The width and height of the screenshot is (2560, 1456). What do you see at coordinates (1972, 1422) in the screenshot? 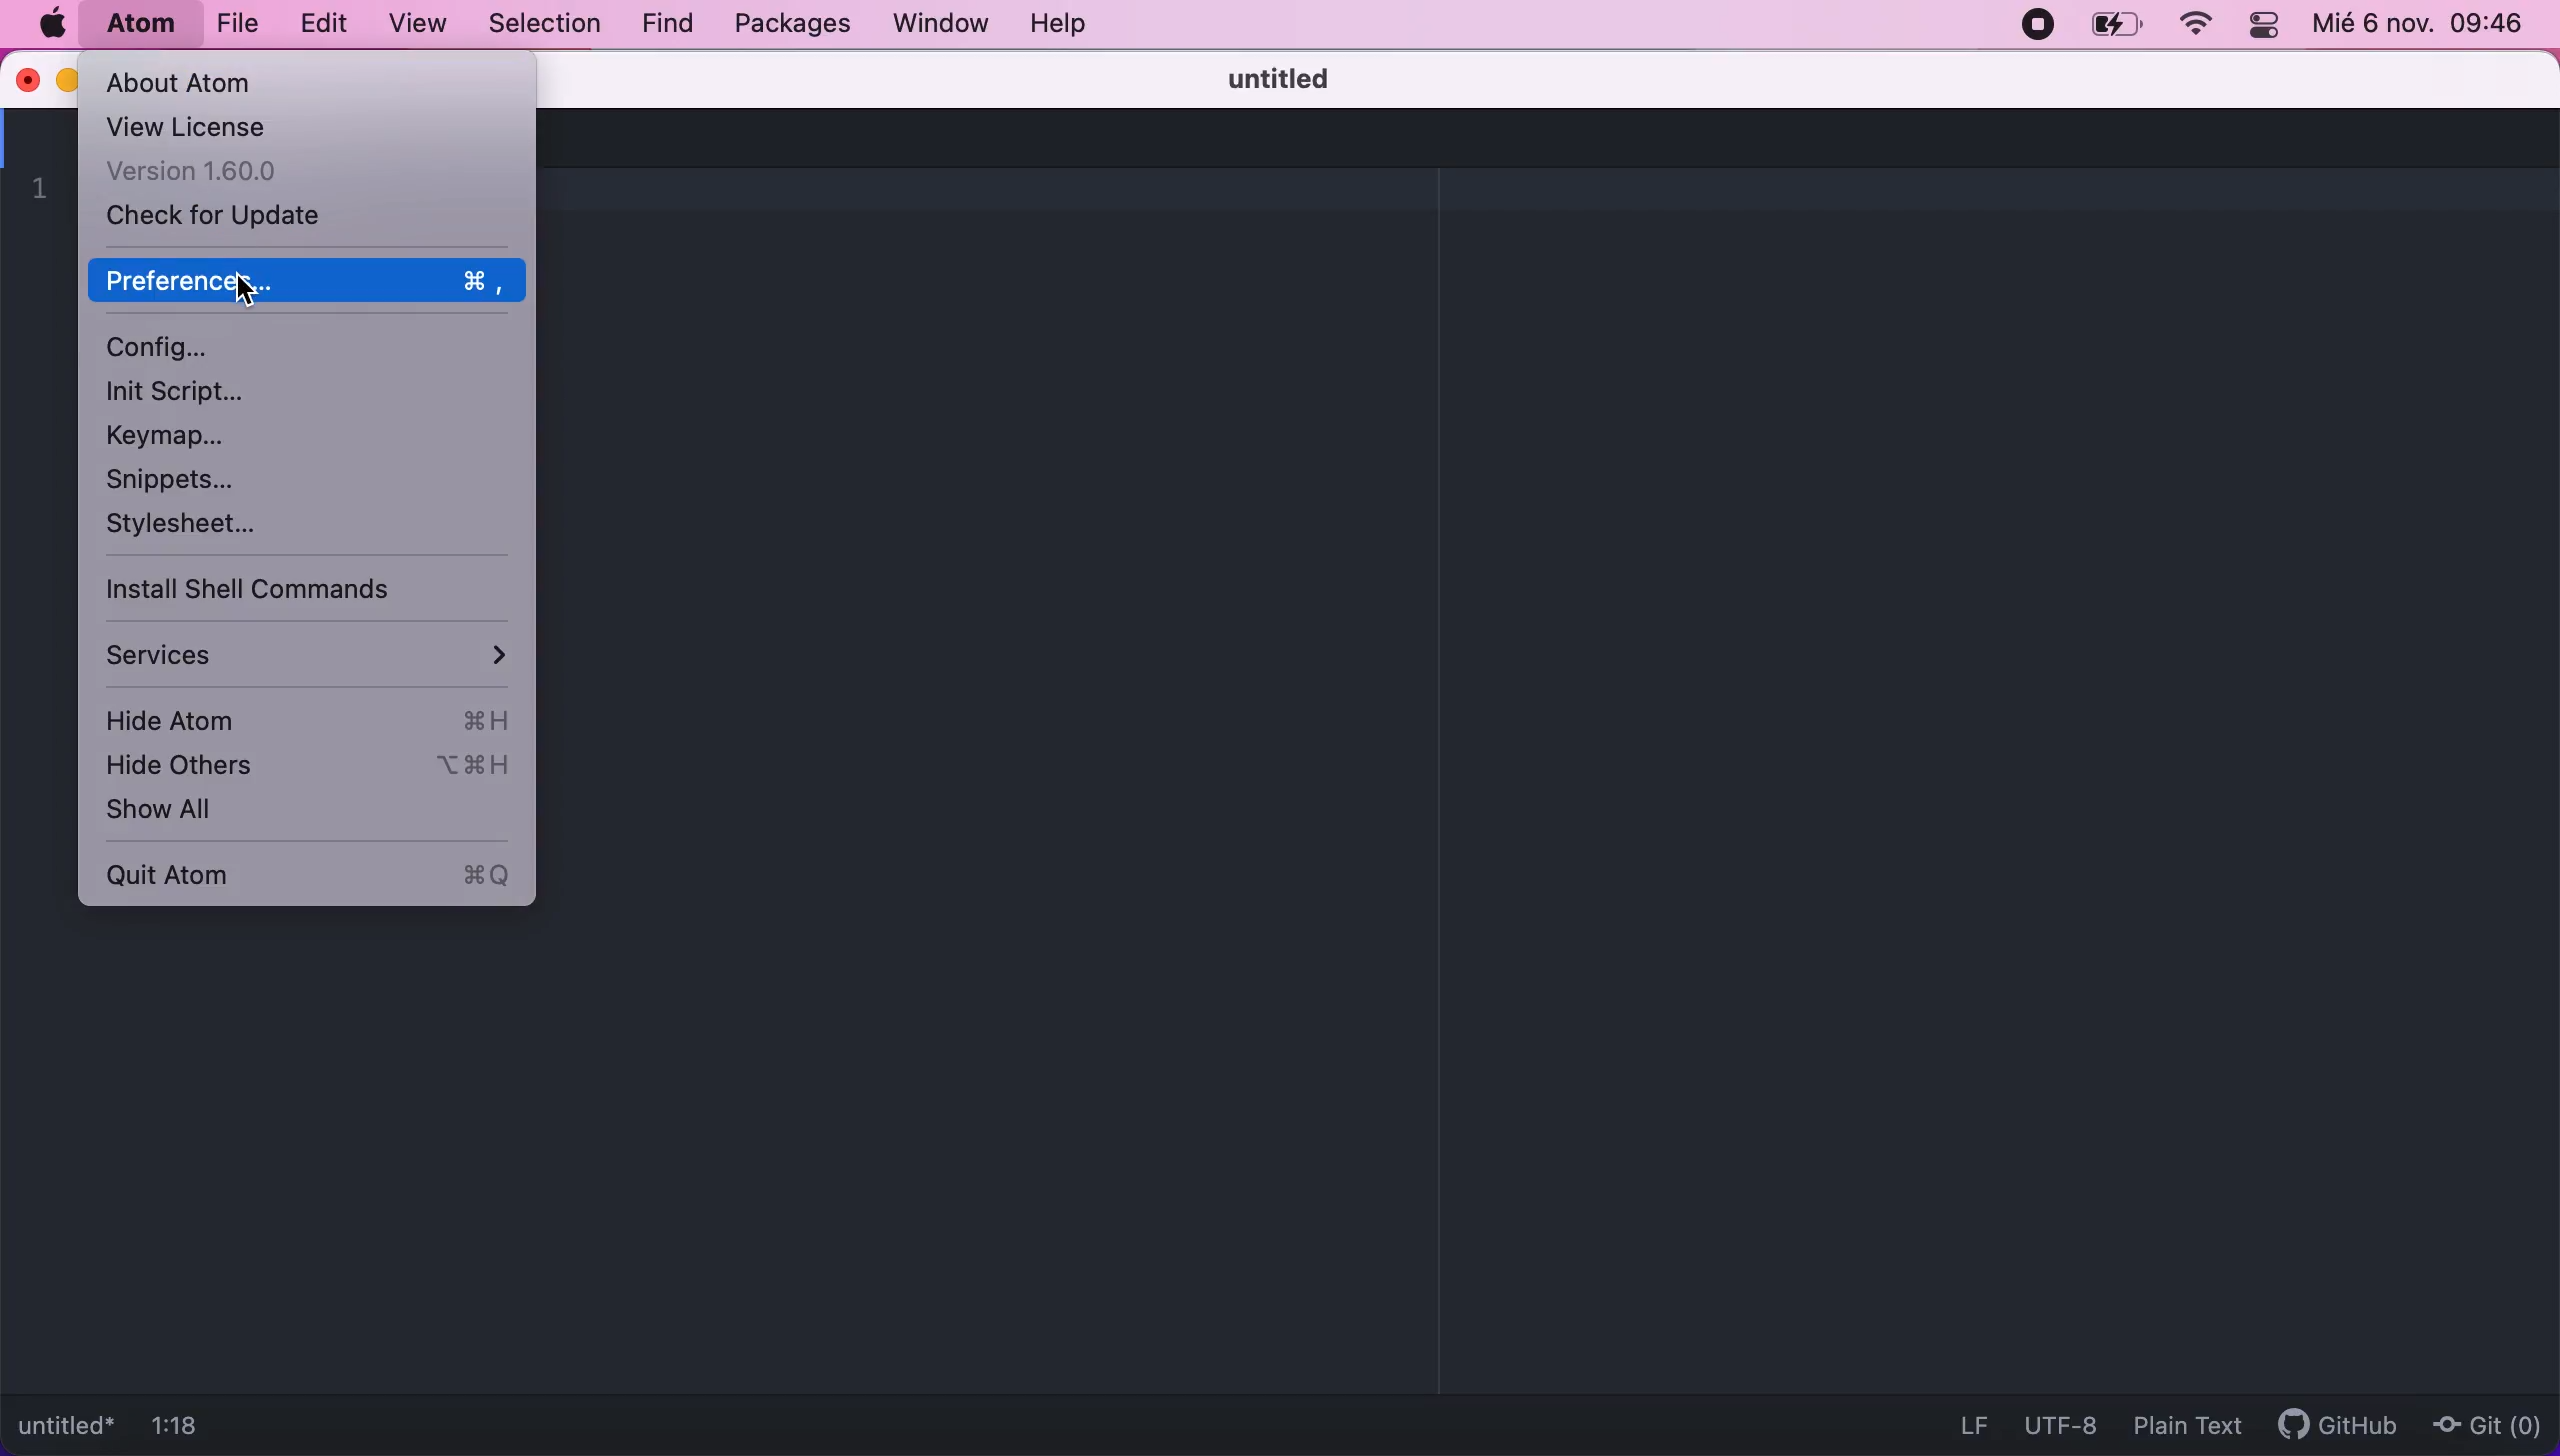
I see `LF` at bounding box center [1972, 1422].